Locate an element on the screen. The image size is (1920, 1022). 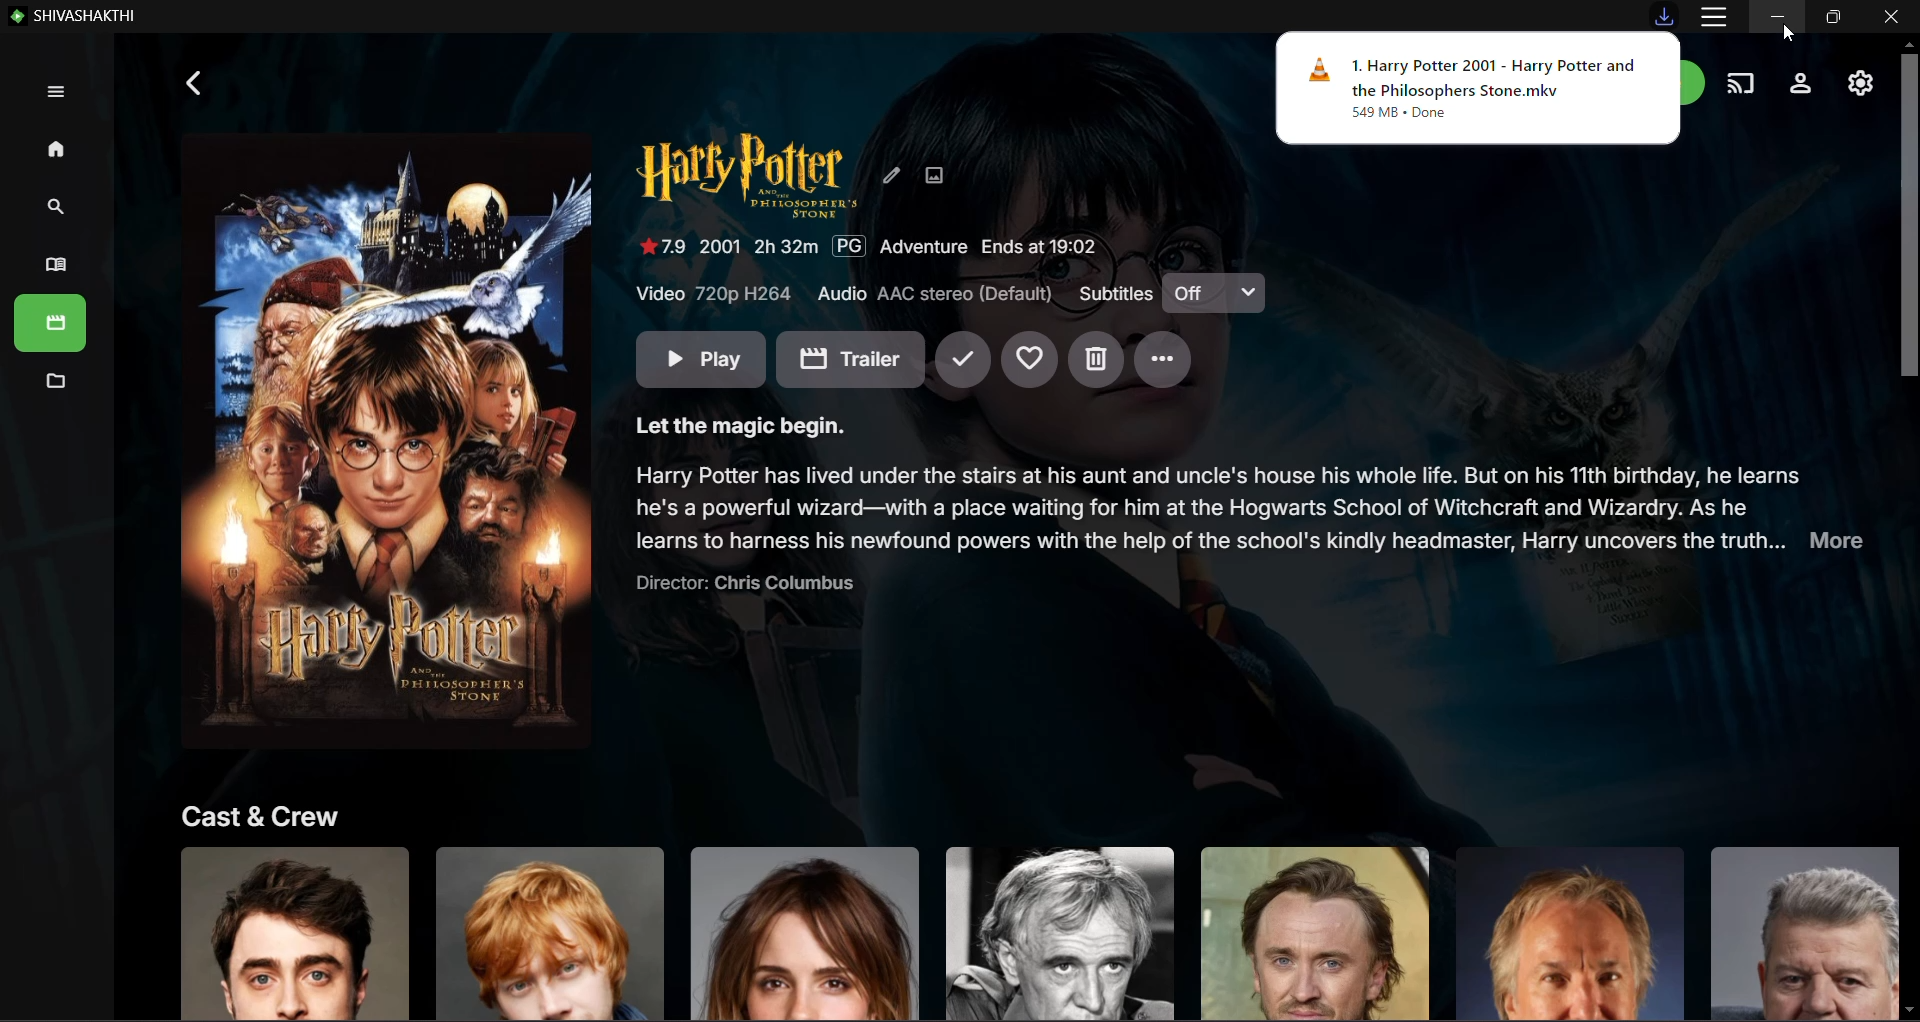
Search is located at coordinates (50, 208).